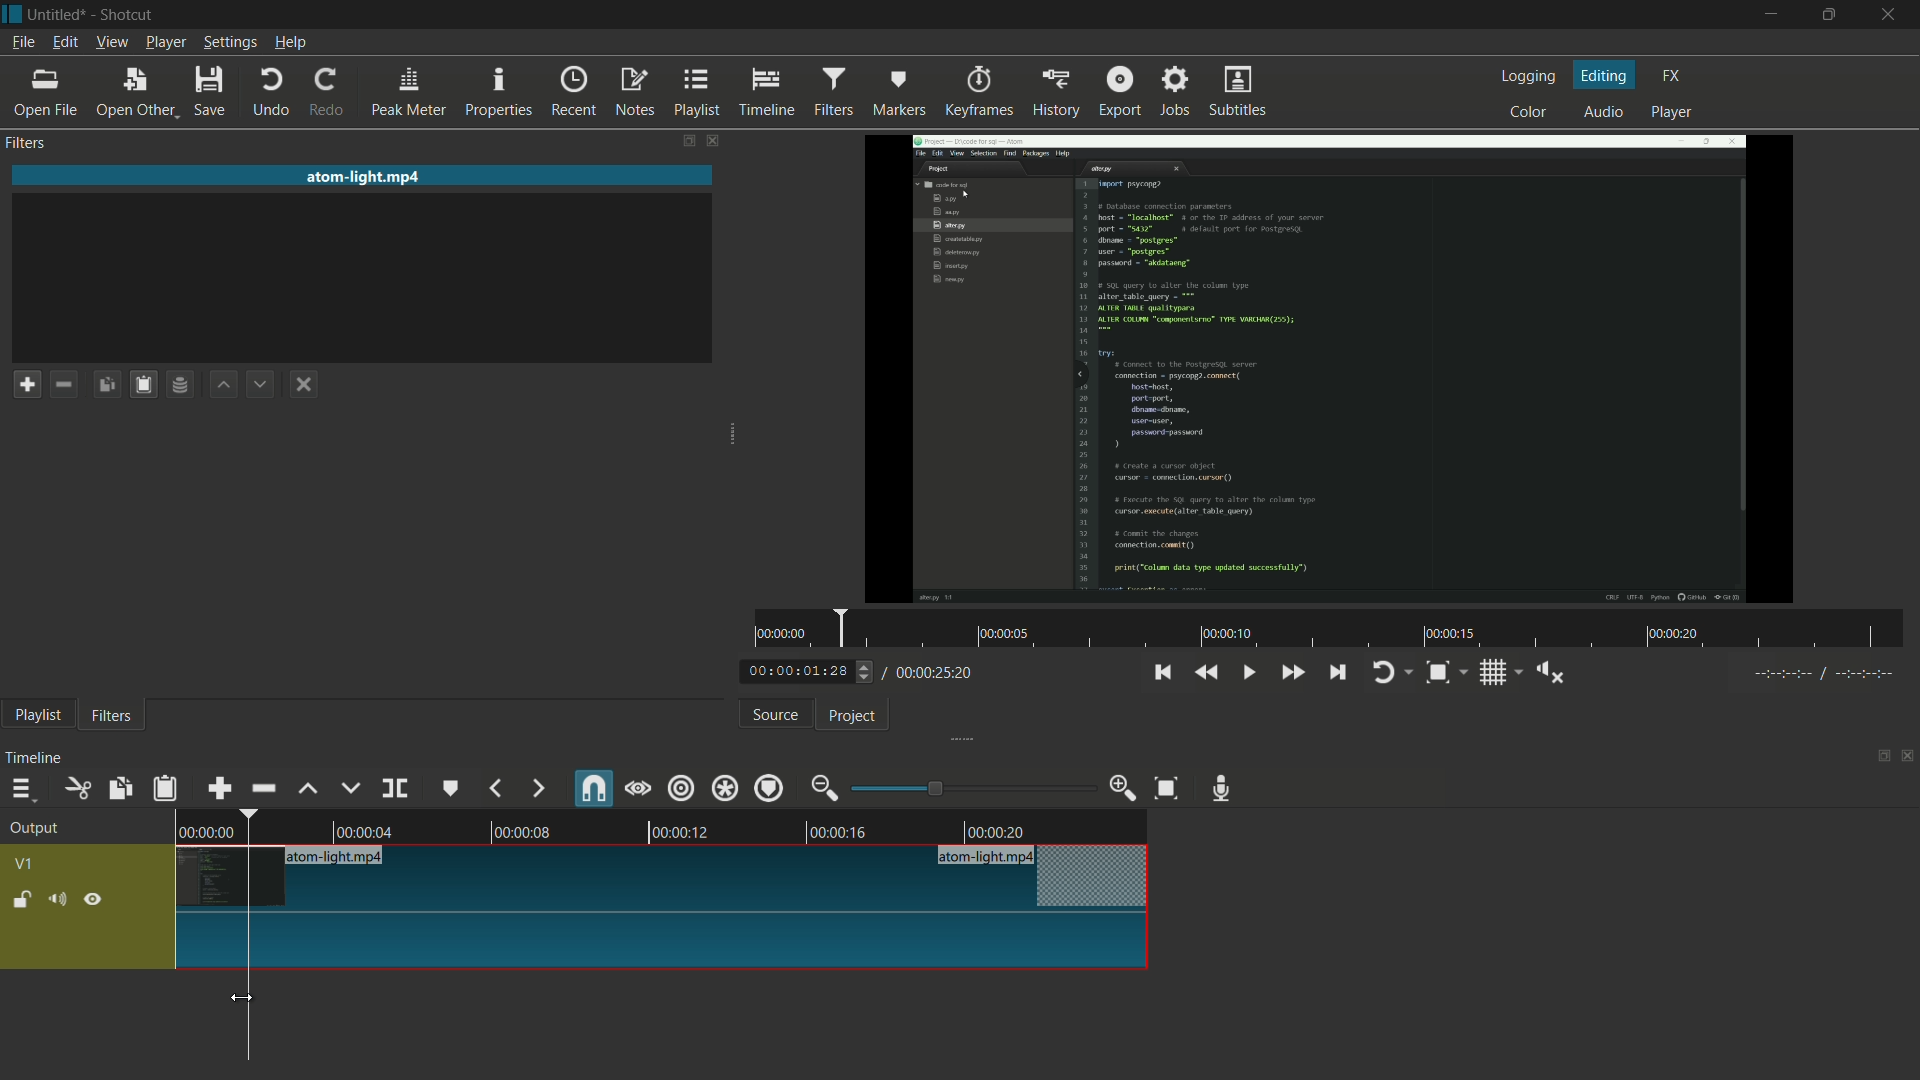 This screenshot has height=1080, width=1920. Describe the element at coordinates (272, 93) in the screenshot. I see `undo` at that location.